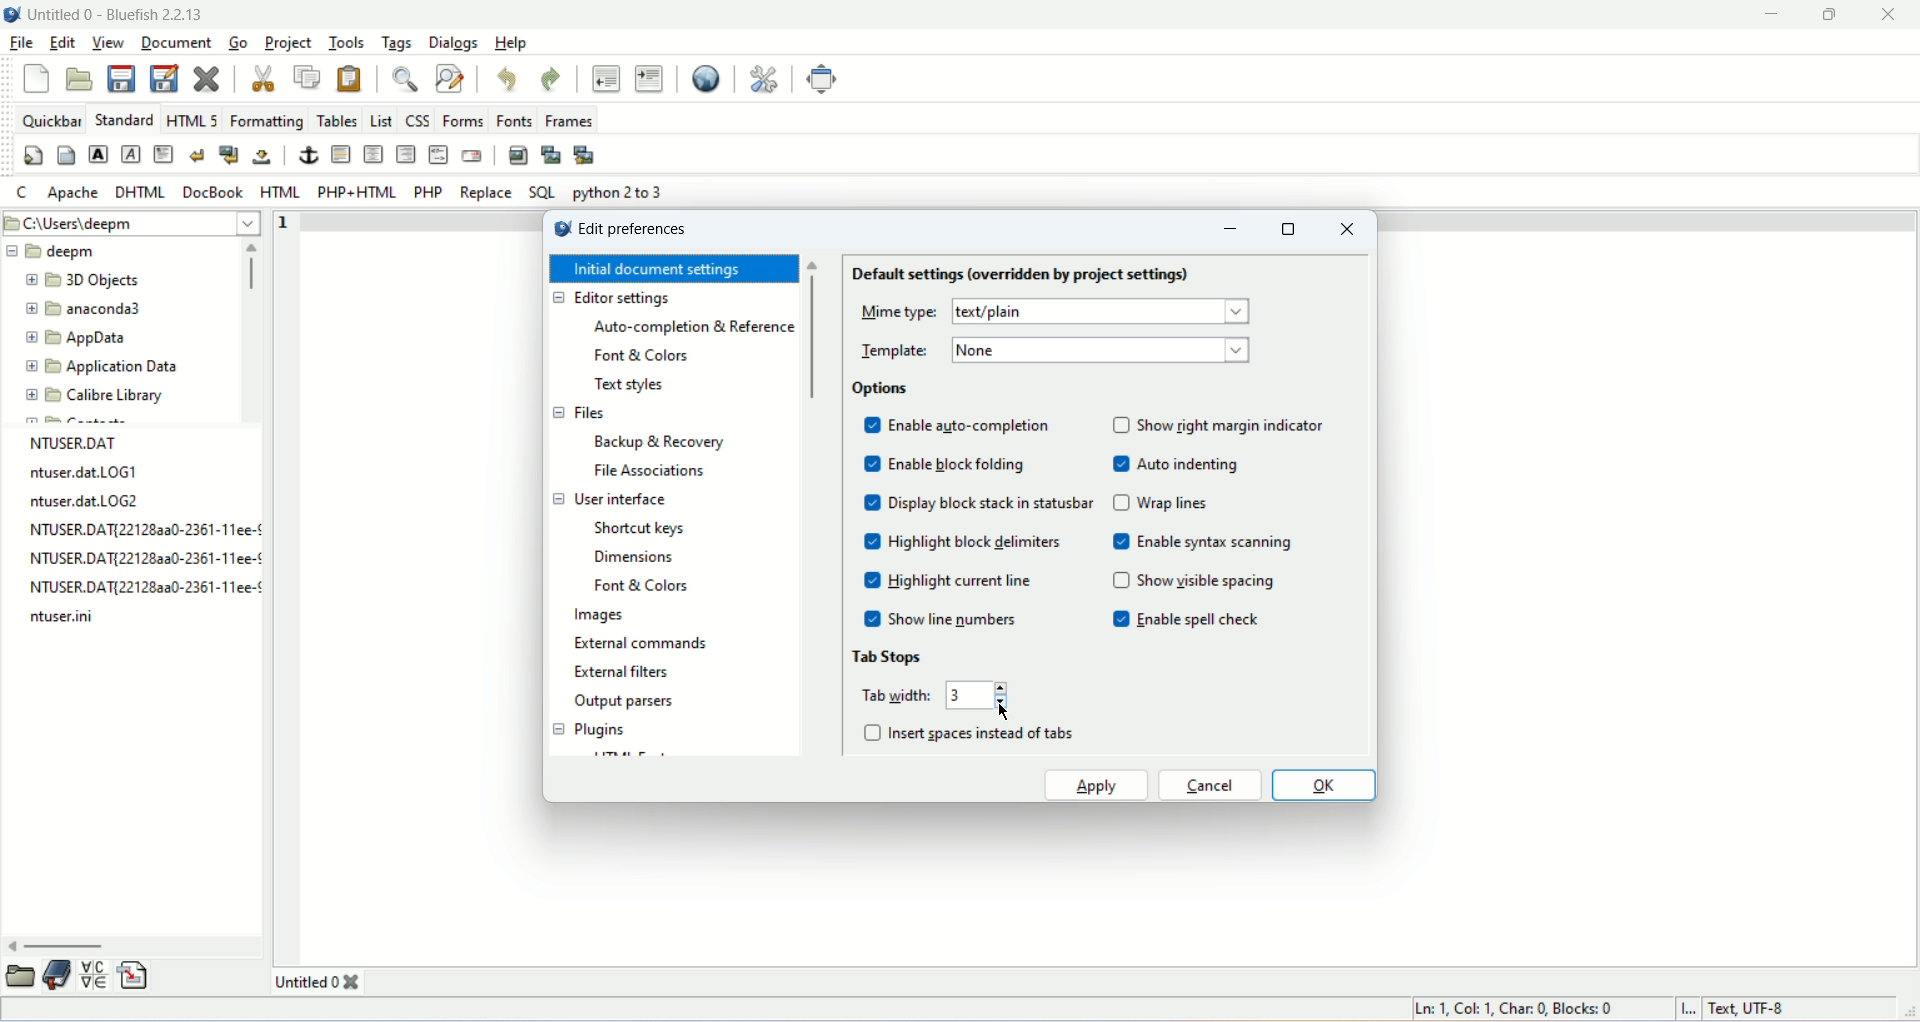  Describe the element at coordinates (1833, 15) in the screenshot. I see `maximize` at that location.